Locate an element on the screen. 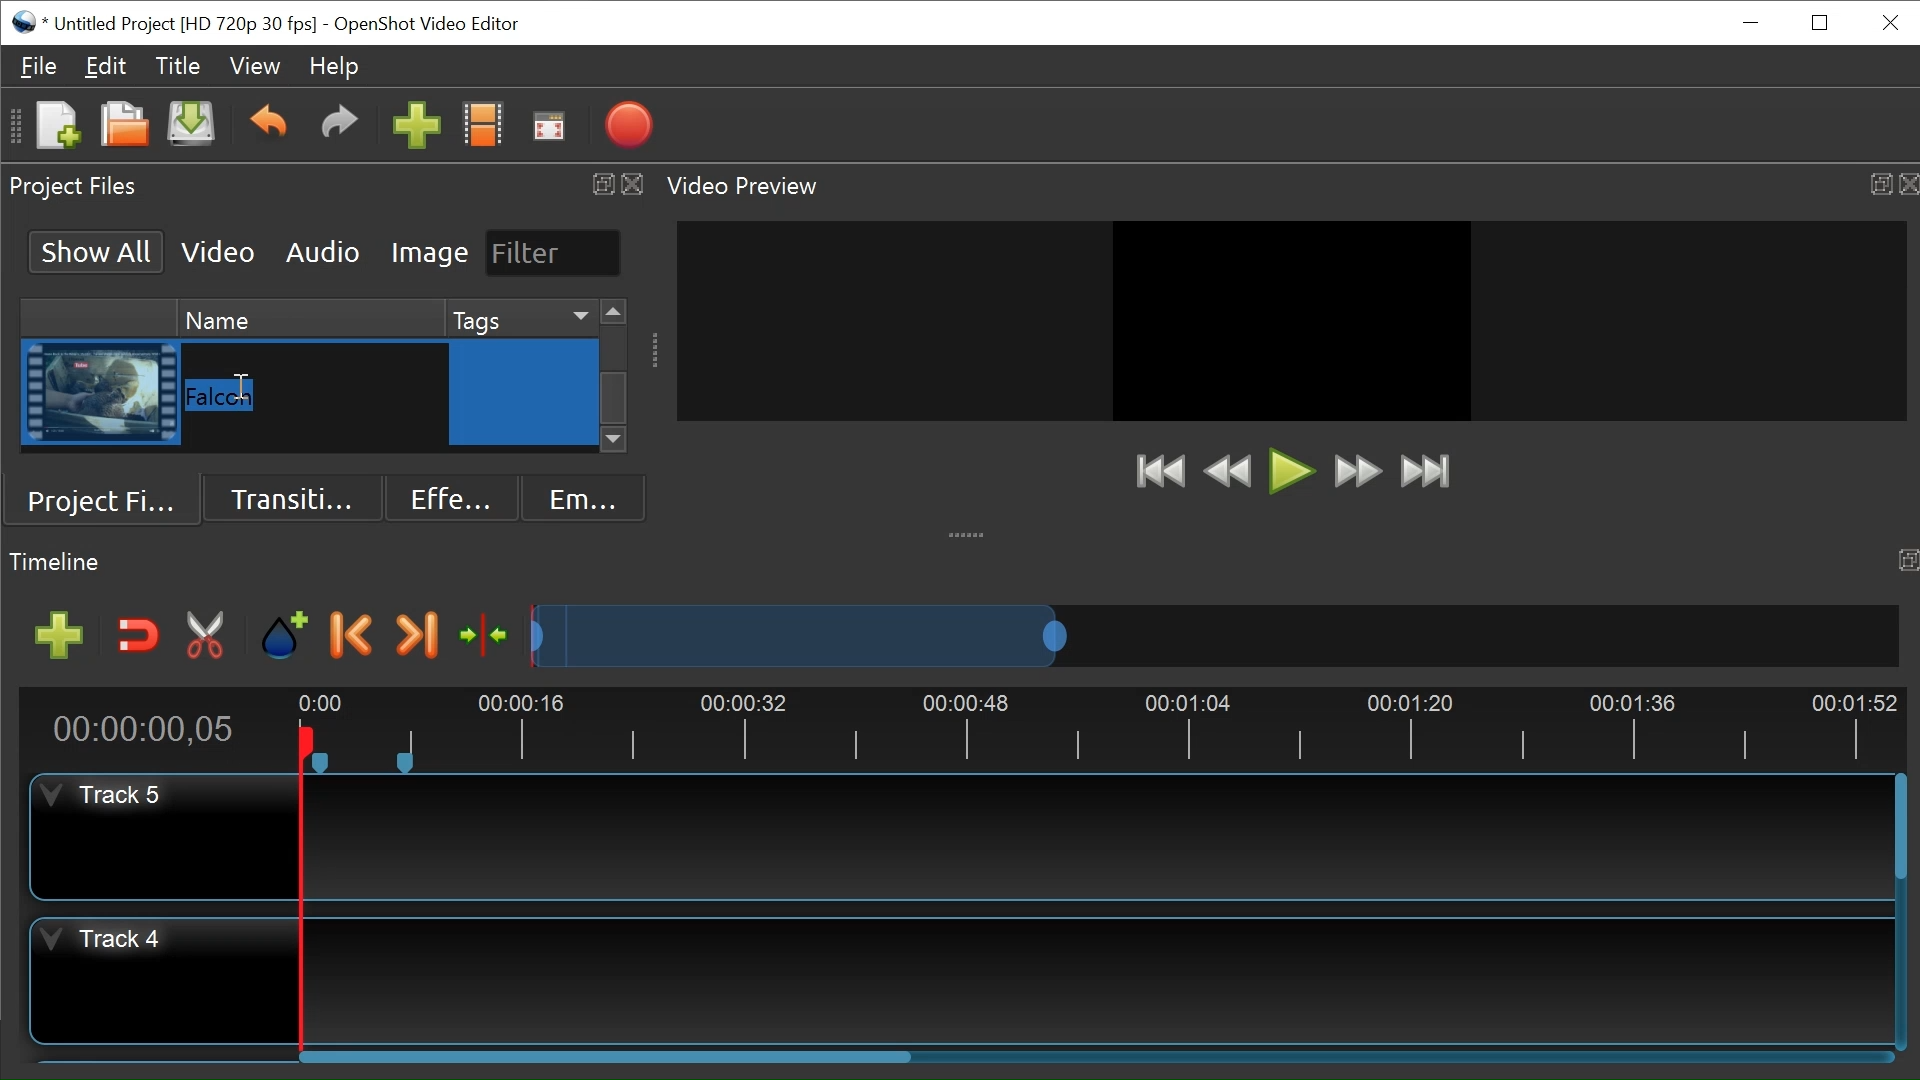 The image size is (1920, 1080). Insertion cursor is located at coordinates (239, 386).